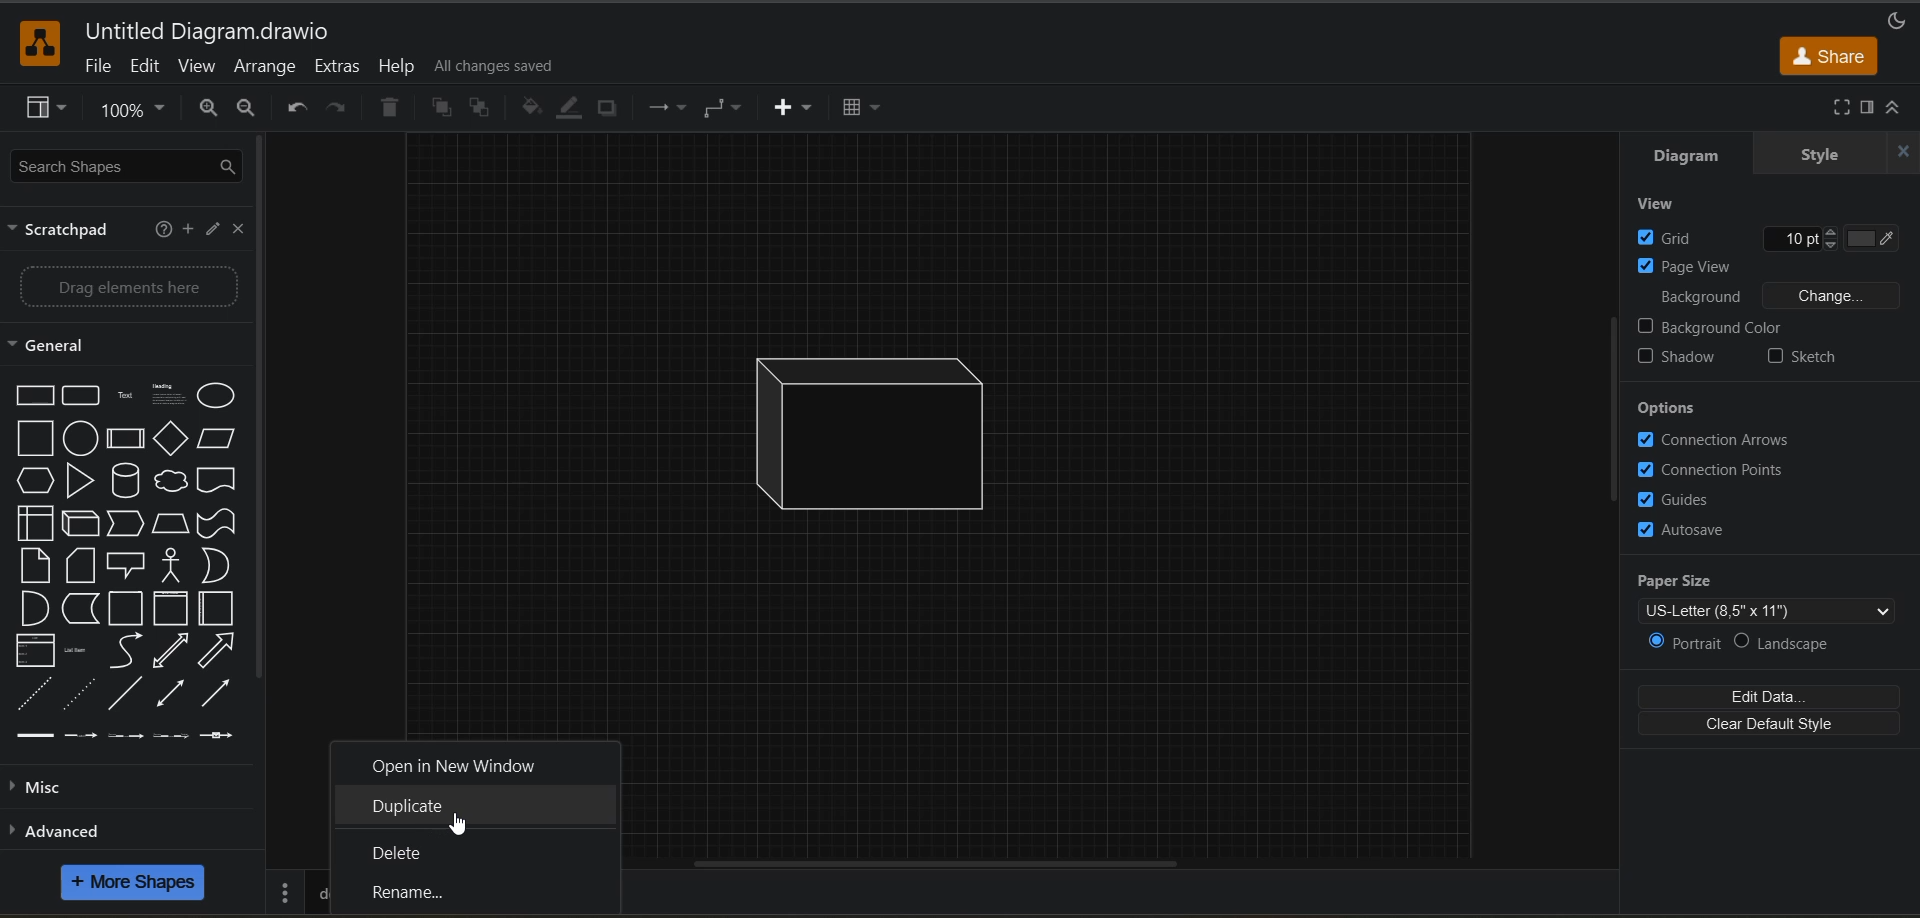  Describe the element at coordinates (341, 108) in the screenshot. I see `redo` at that location.